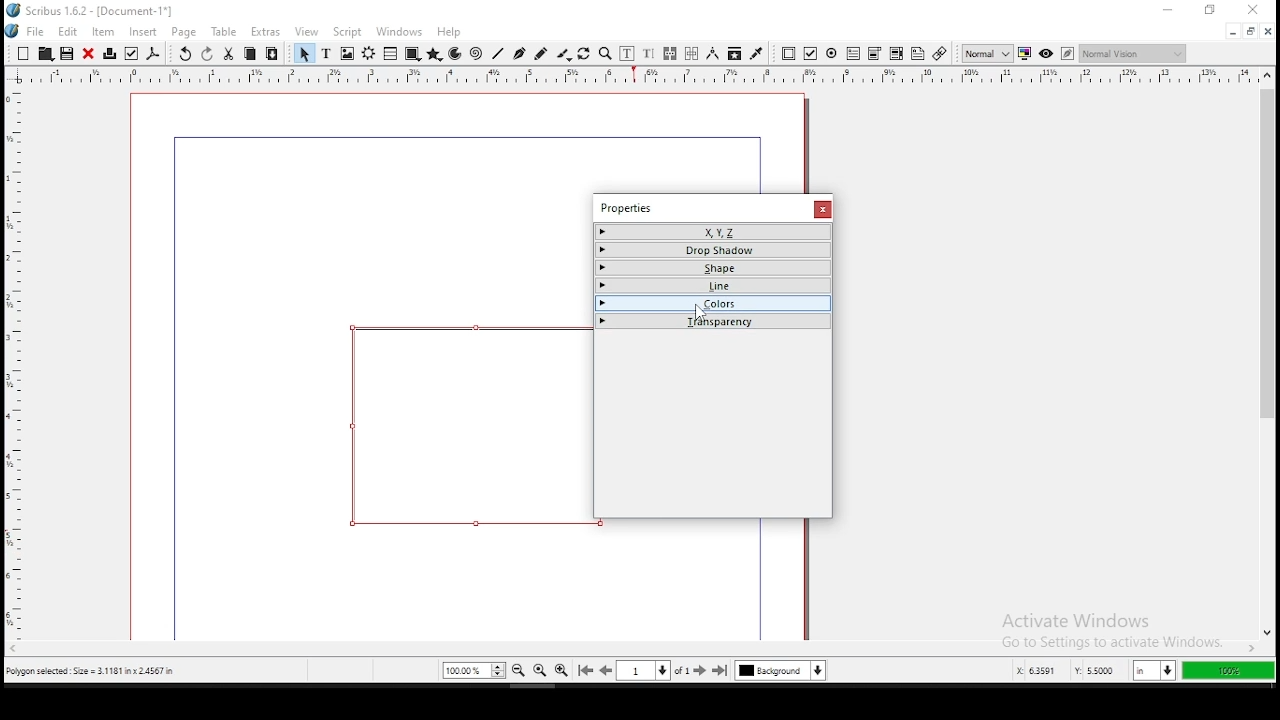 This screenshot has width=1280, height=720. Describe the element at coordinates (225, 32) in the screenshot. I see `table` at that location.